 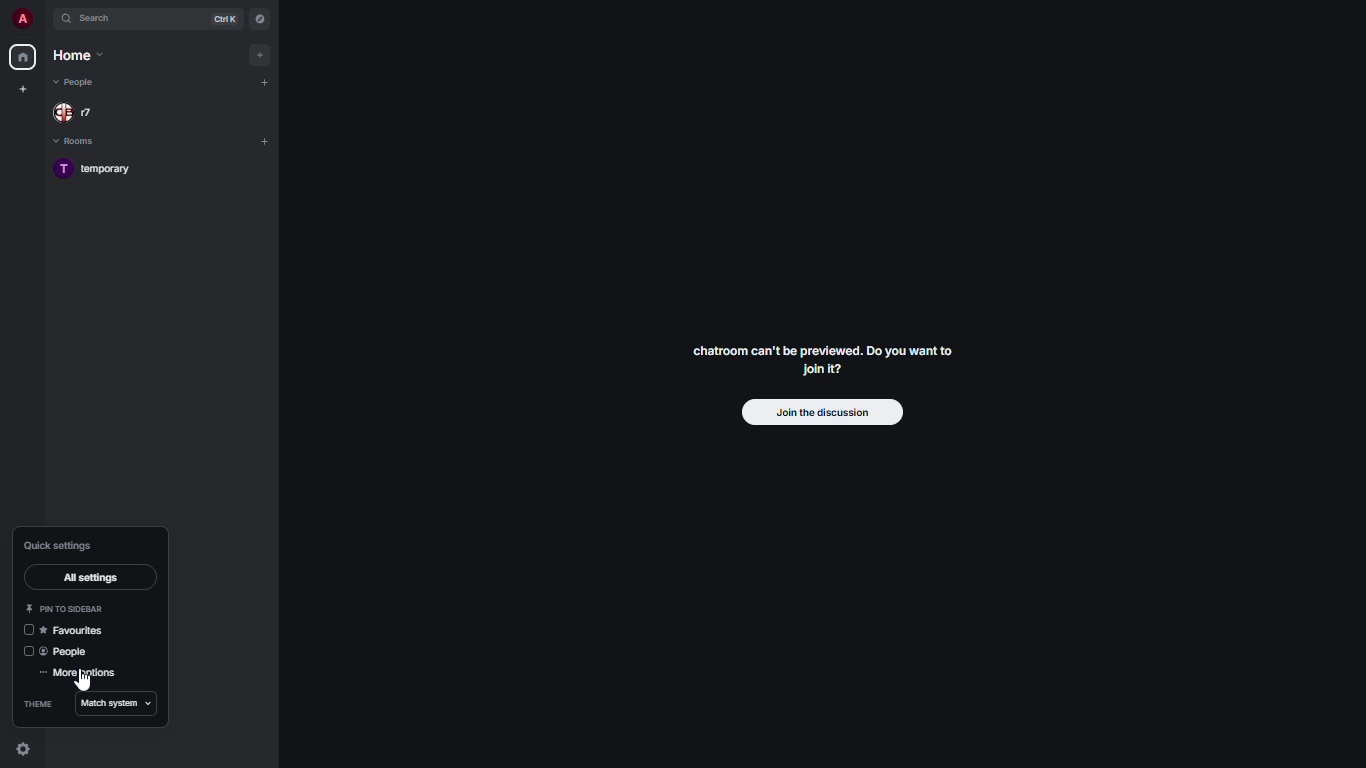 What do you see at coordinates (95, 19) in the screenshot?
I see `search` at bounding box center [95, 19].